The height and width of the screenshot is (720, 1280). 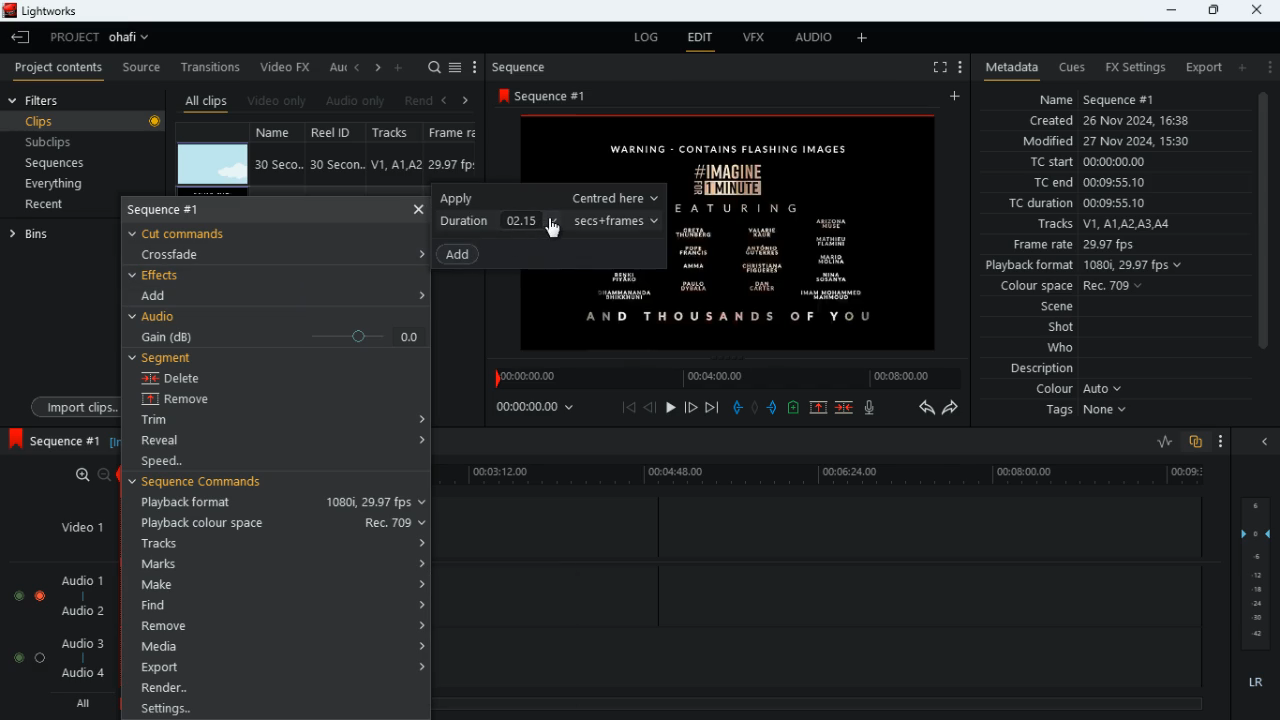 What do you see at coordinates (1080, 390) in the screenshot?
I see `colour` at bounding box center [1080, 390].